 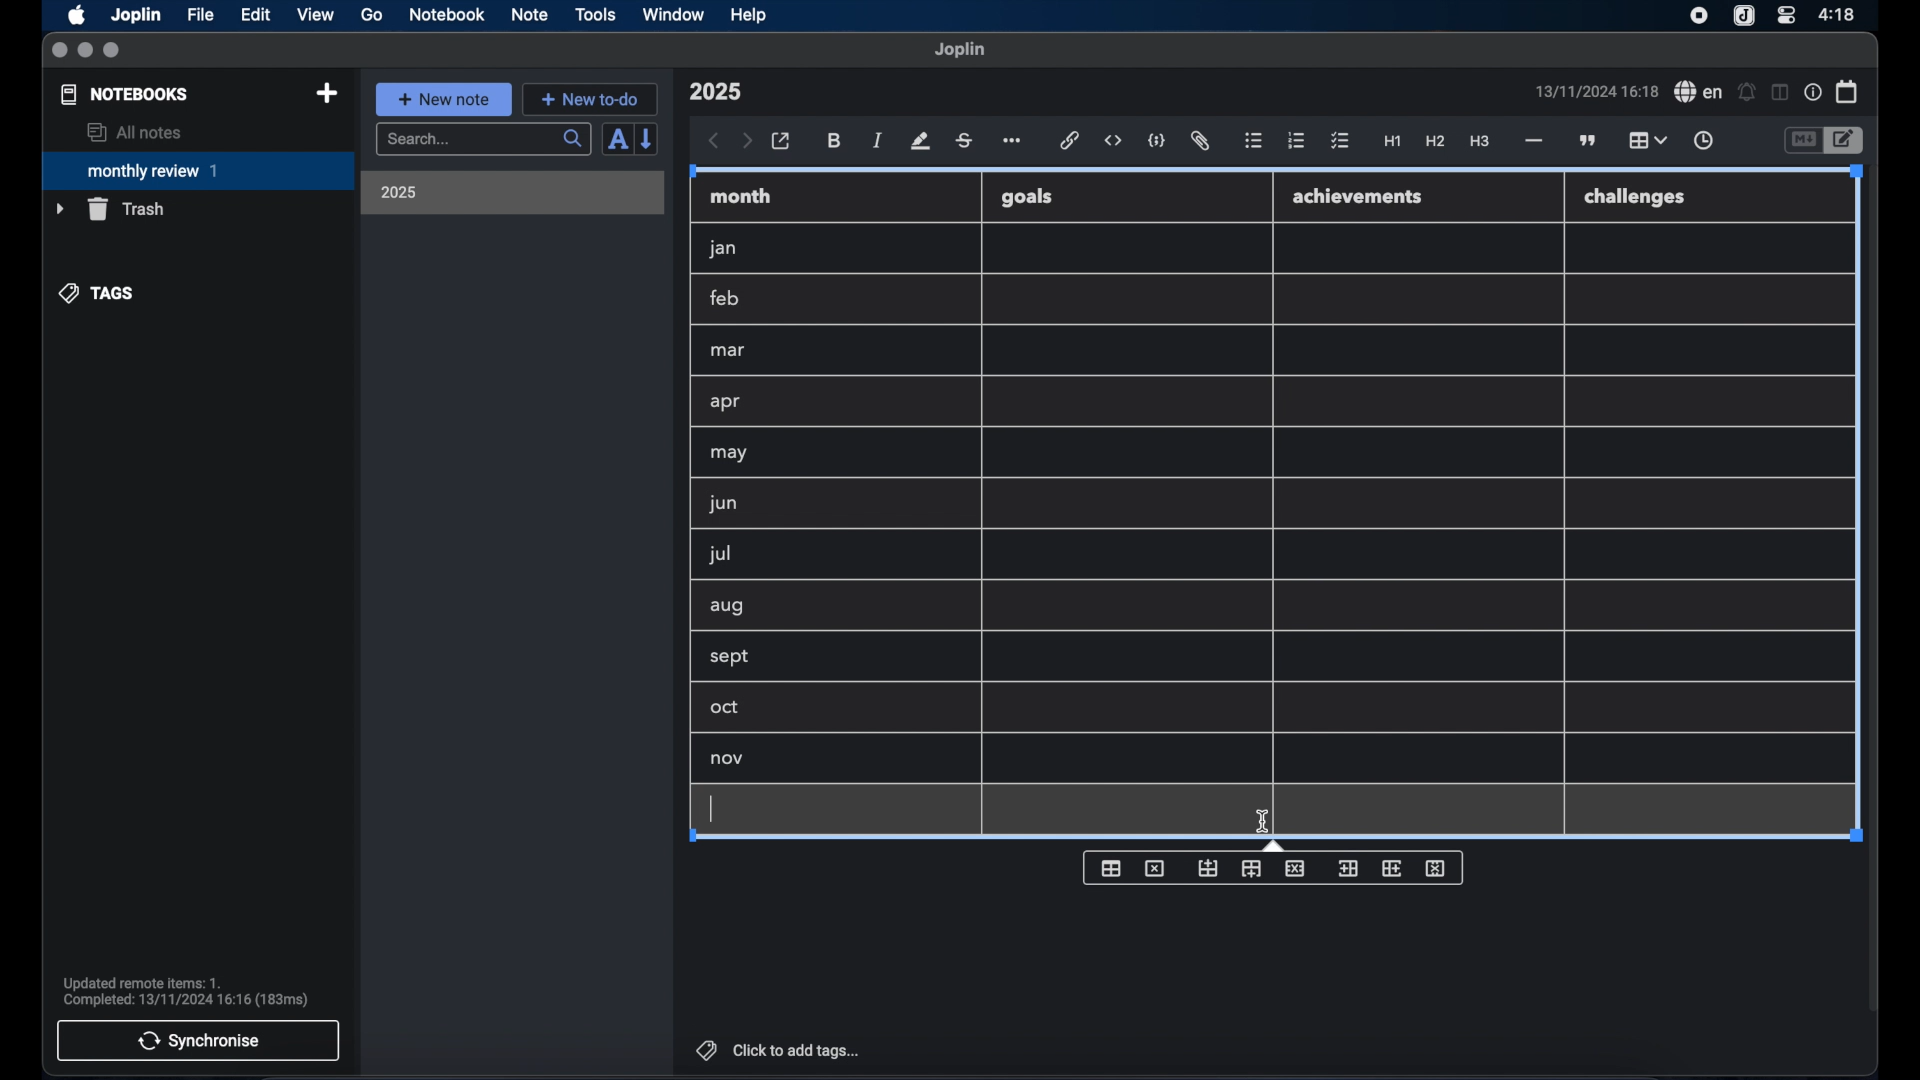 What do you see at coordinates (1070, 140) in the screenshot?
I see `hyperlink` at bounding box center [1070, 140].